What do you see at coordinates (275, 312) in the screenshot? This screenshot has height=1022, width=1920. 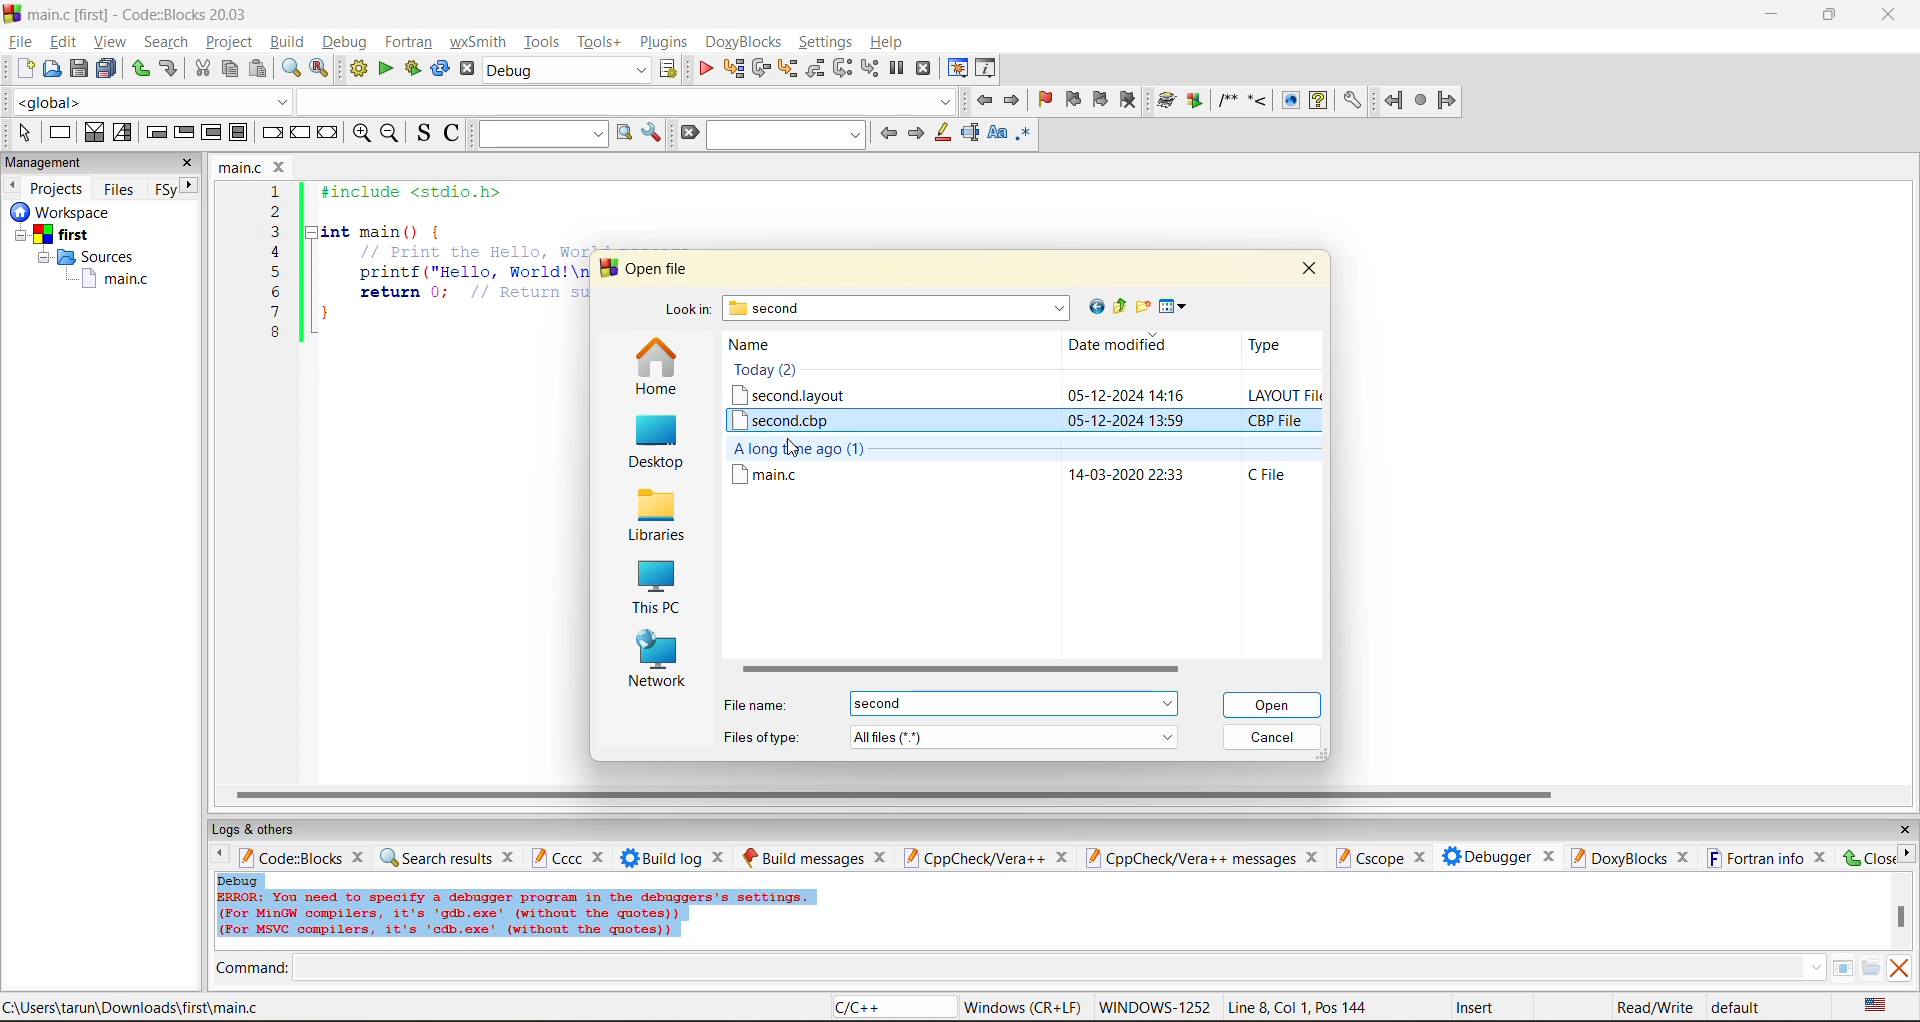 I see `7` at bounding box center [275, 312].